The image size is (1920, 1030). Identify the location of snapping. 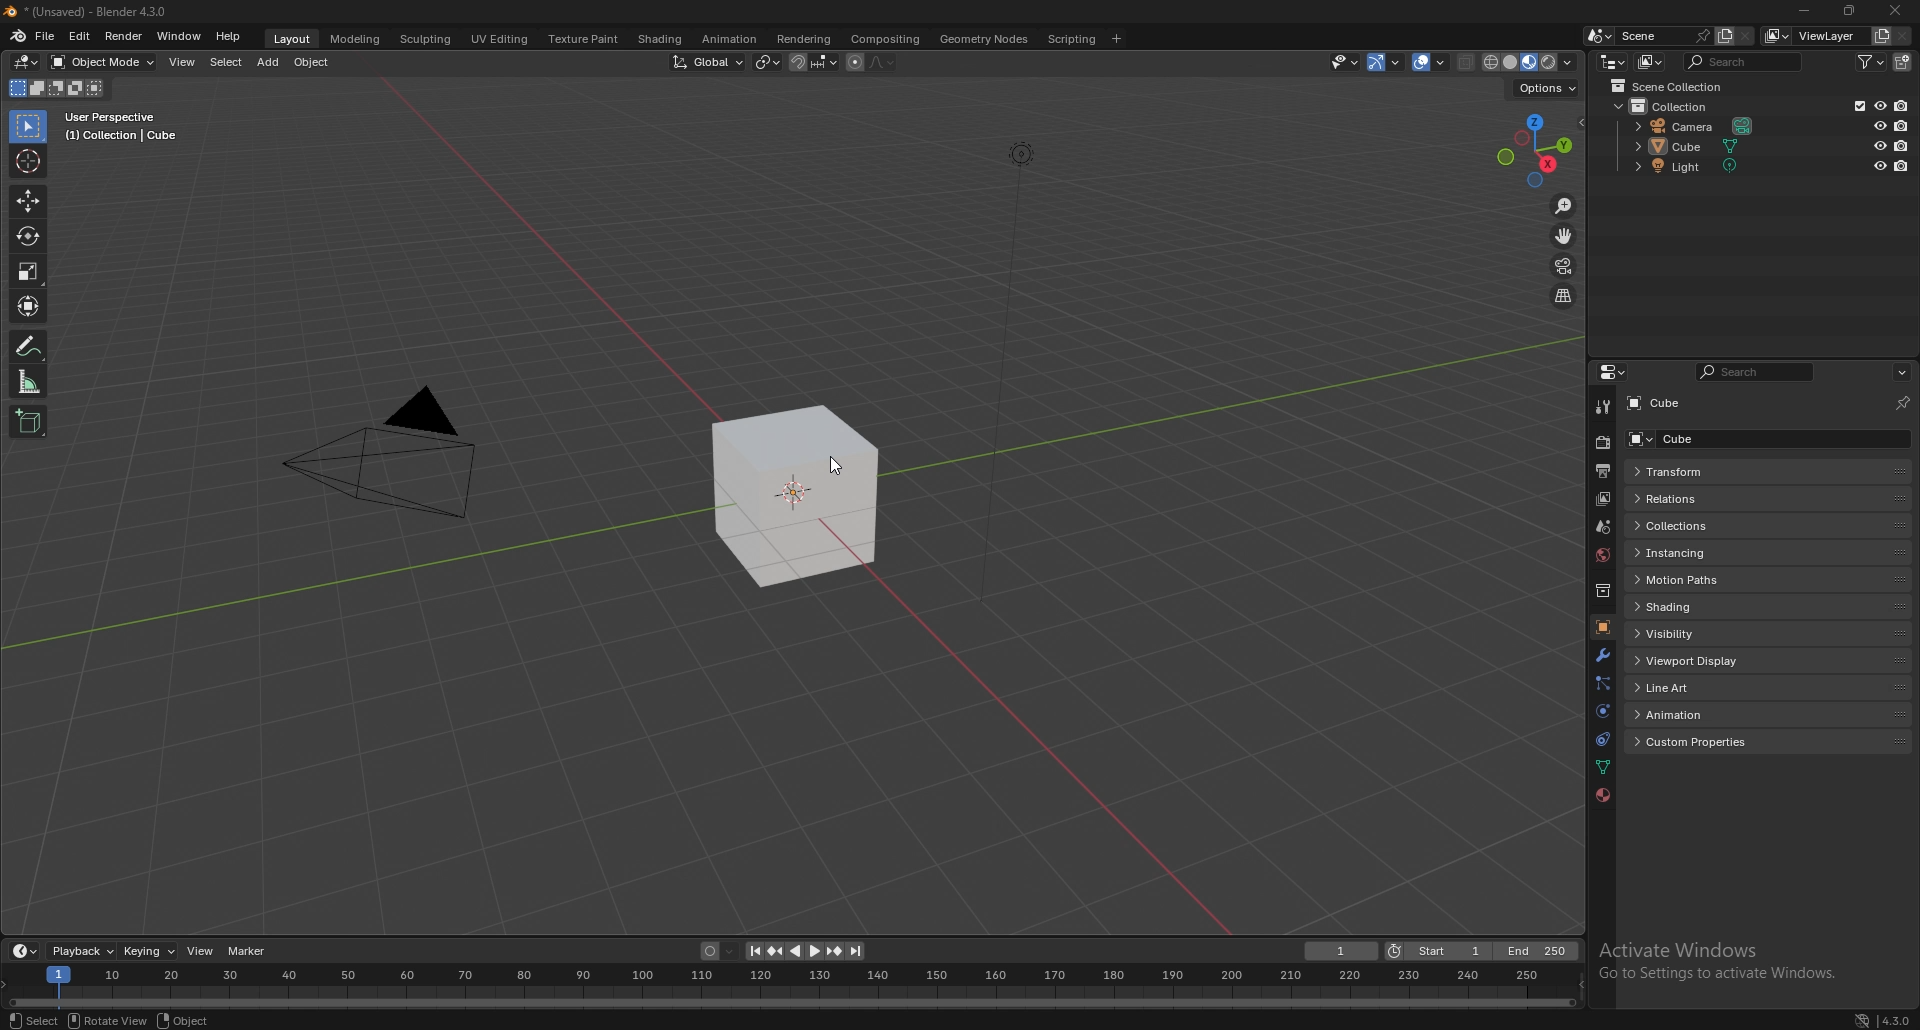
(814, 62).